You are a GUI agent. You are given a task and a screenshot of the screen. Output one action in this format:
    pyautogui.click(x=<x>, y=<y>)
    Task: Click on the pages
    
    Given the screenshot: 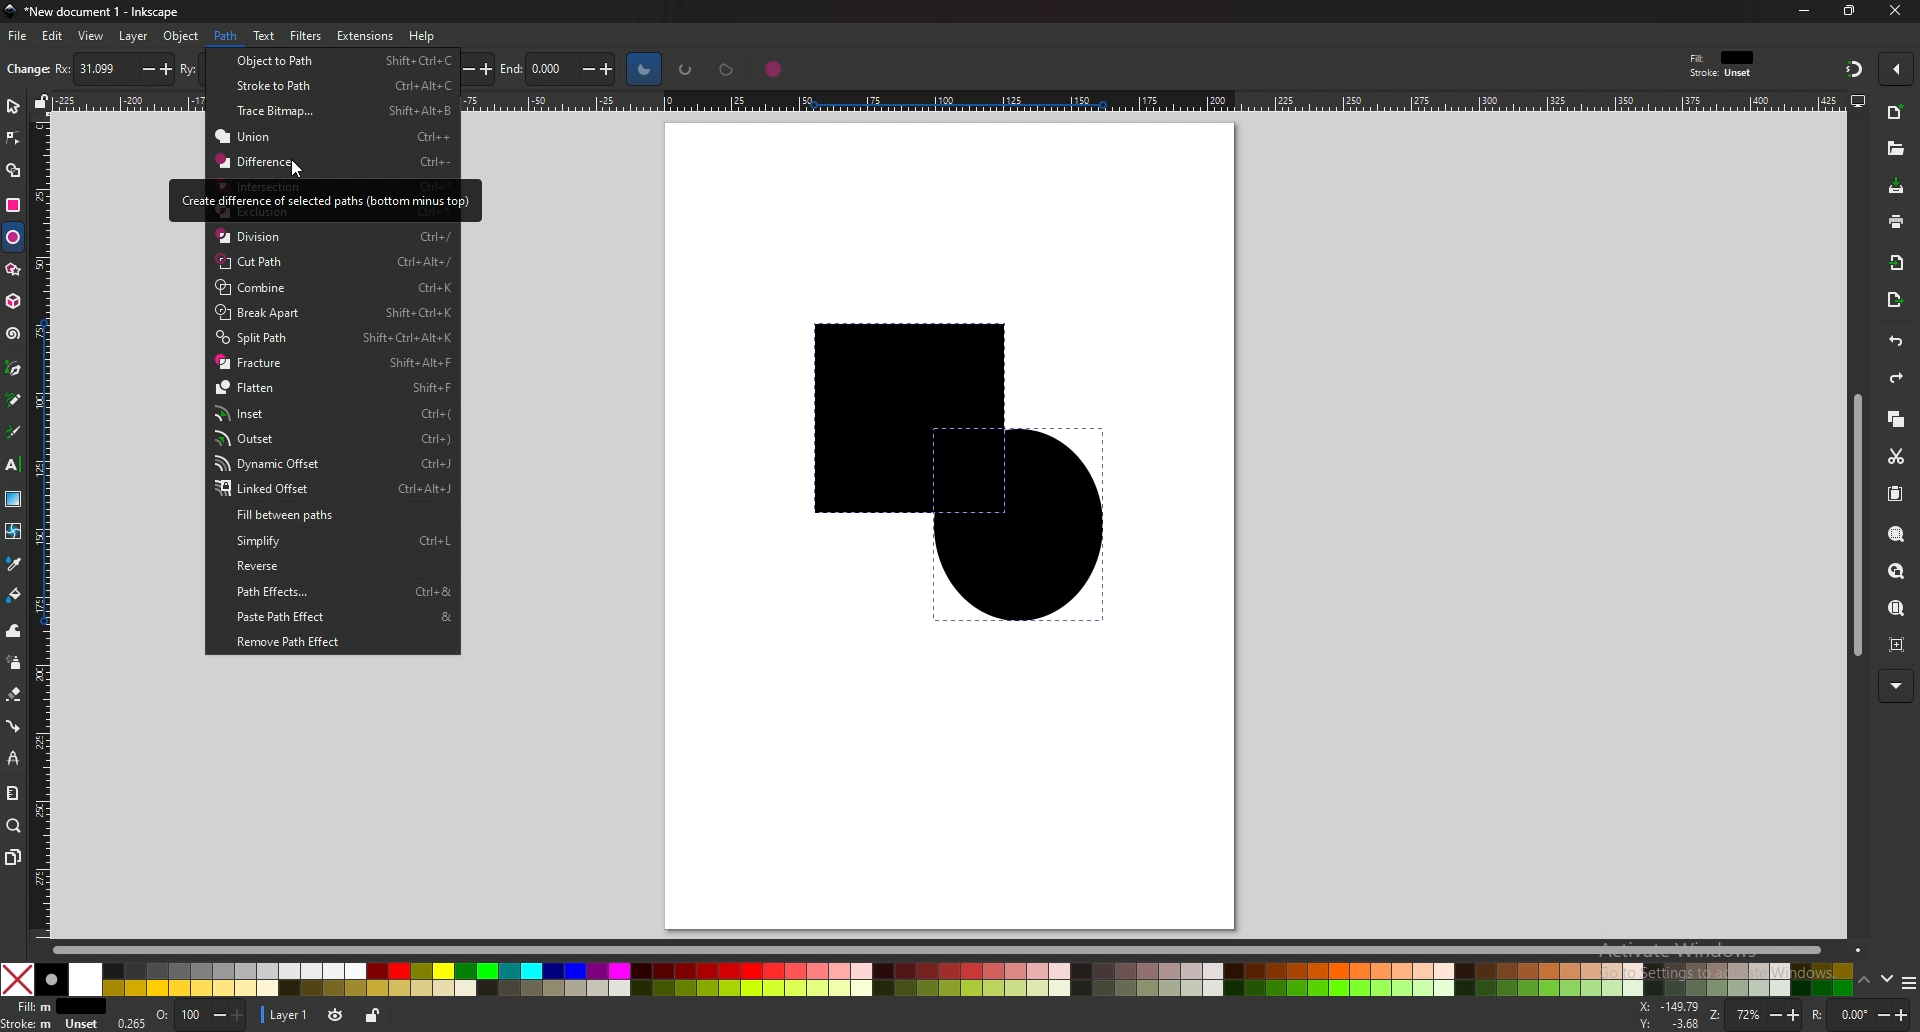 What is the action you would take?
    pyautogui.click(x=12, y=857)
    